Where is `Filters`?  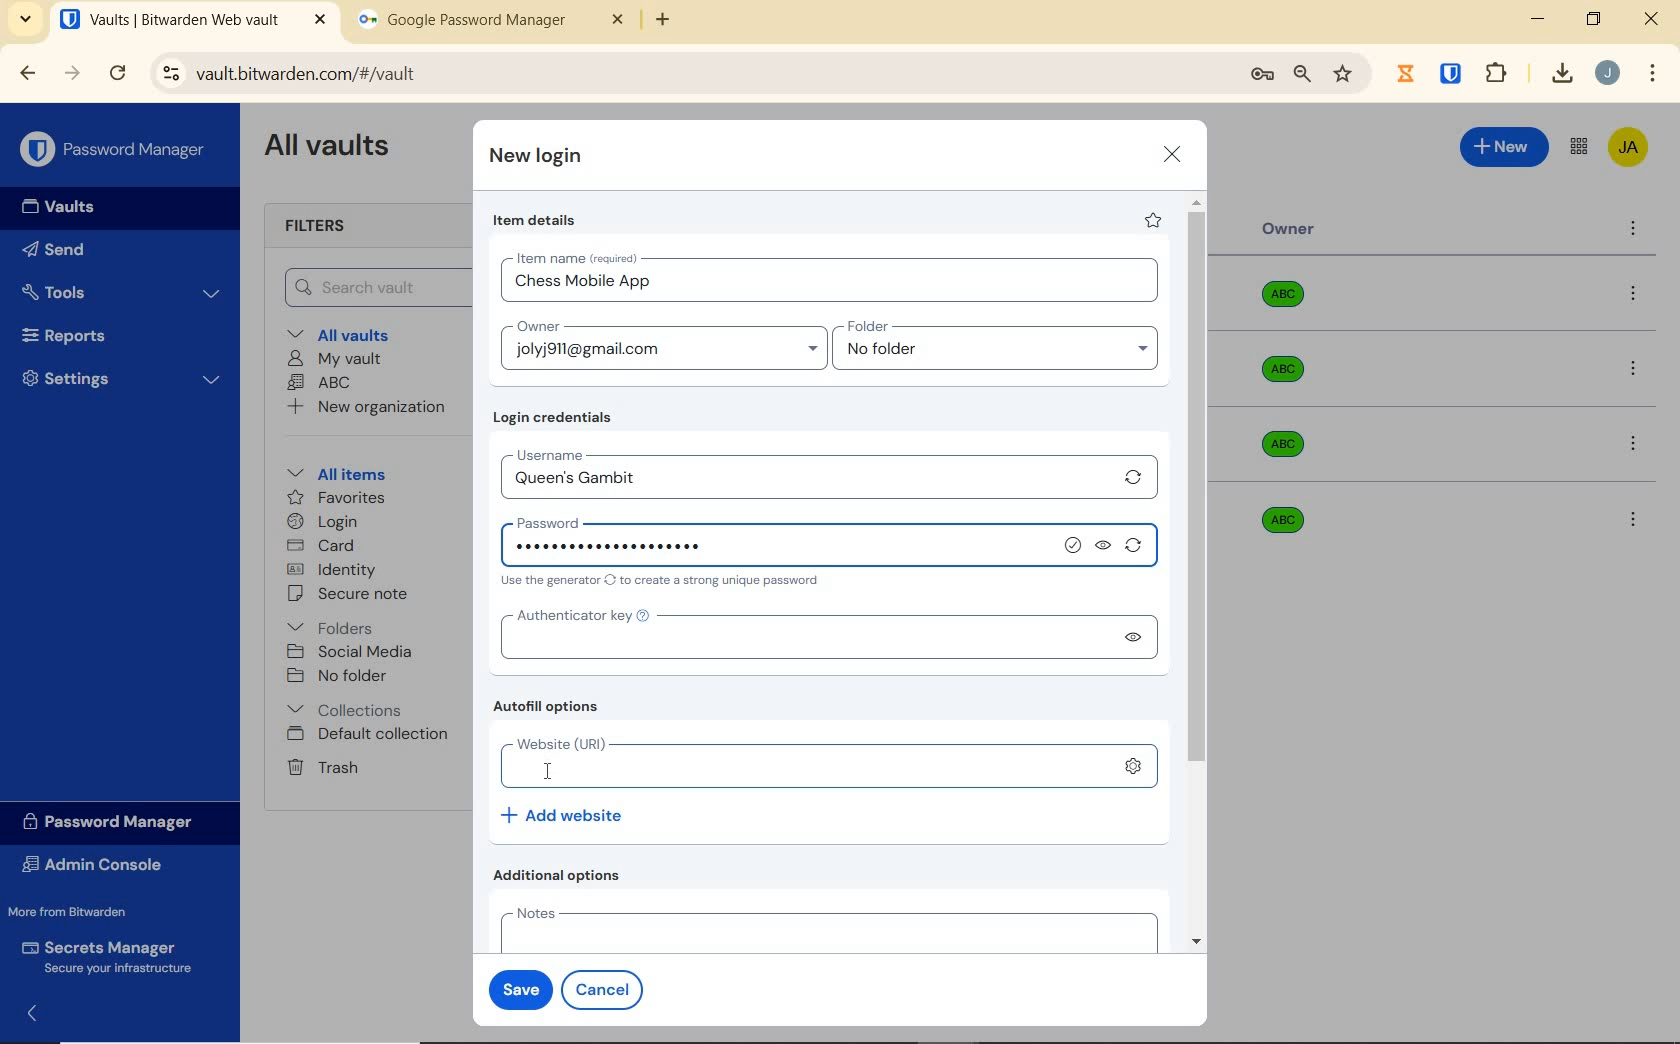
Filters is located at coordinates (322, 227).